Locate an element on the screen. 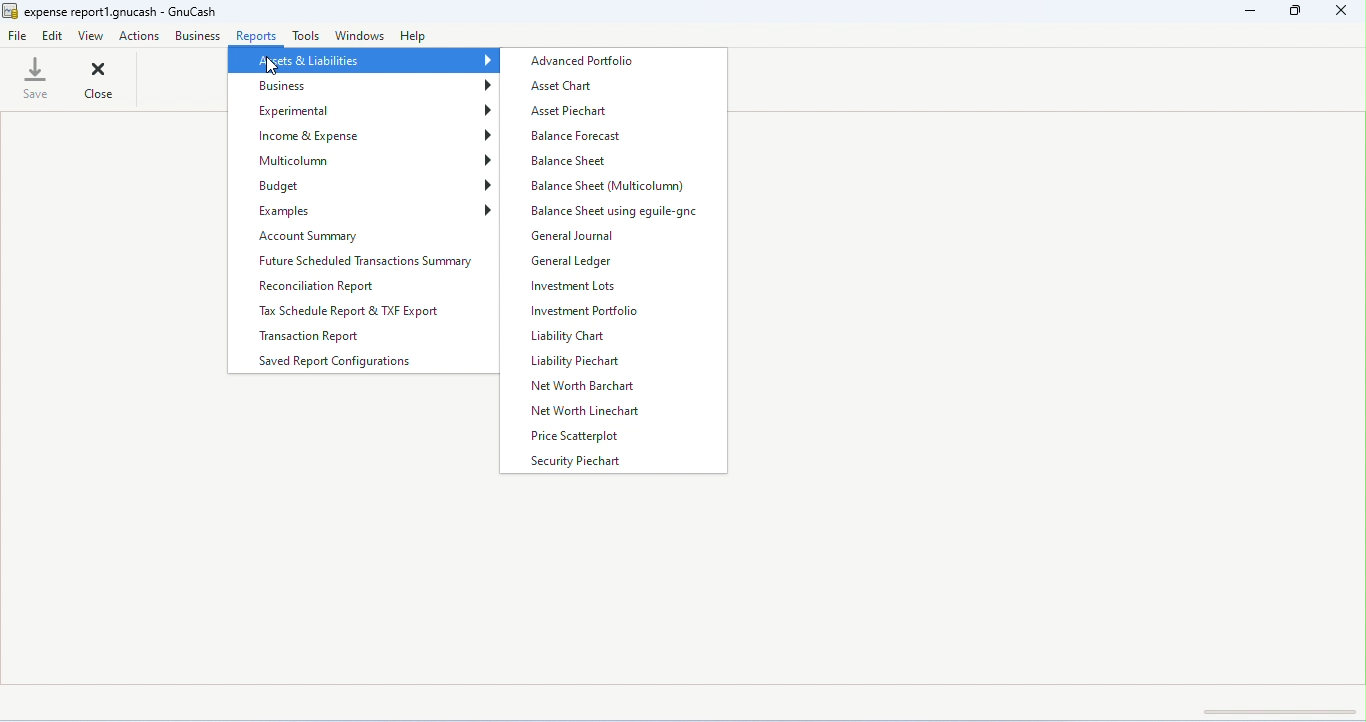  budget is located at coordinates (365, 185).